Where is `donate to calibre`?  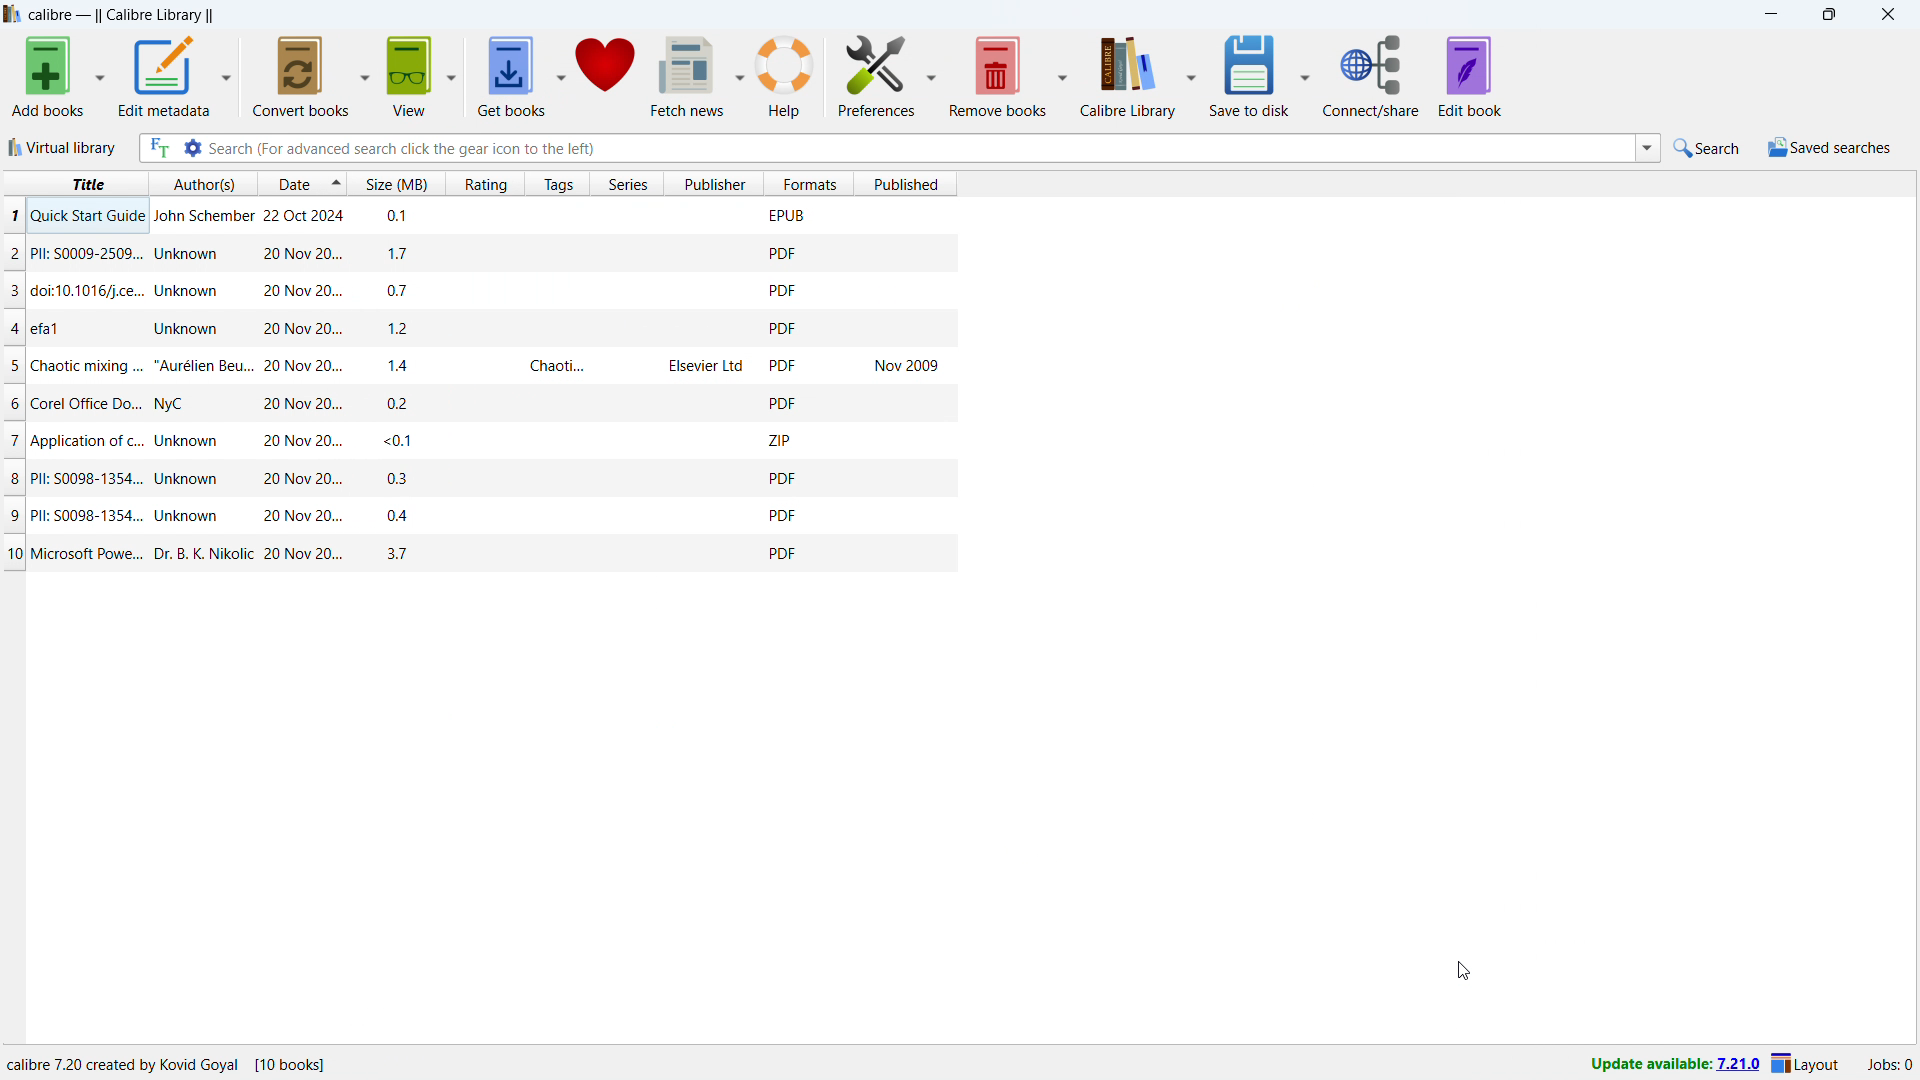 donate to calibre is located at coordinates (605, 77).